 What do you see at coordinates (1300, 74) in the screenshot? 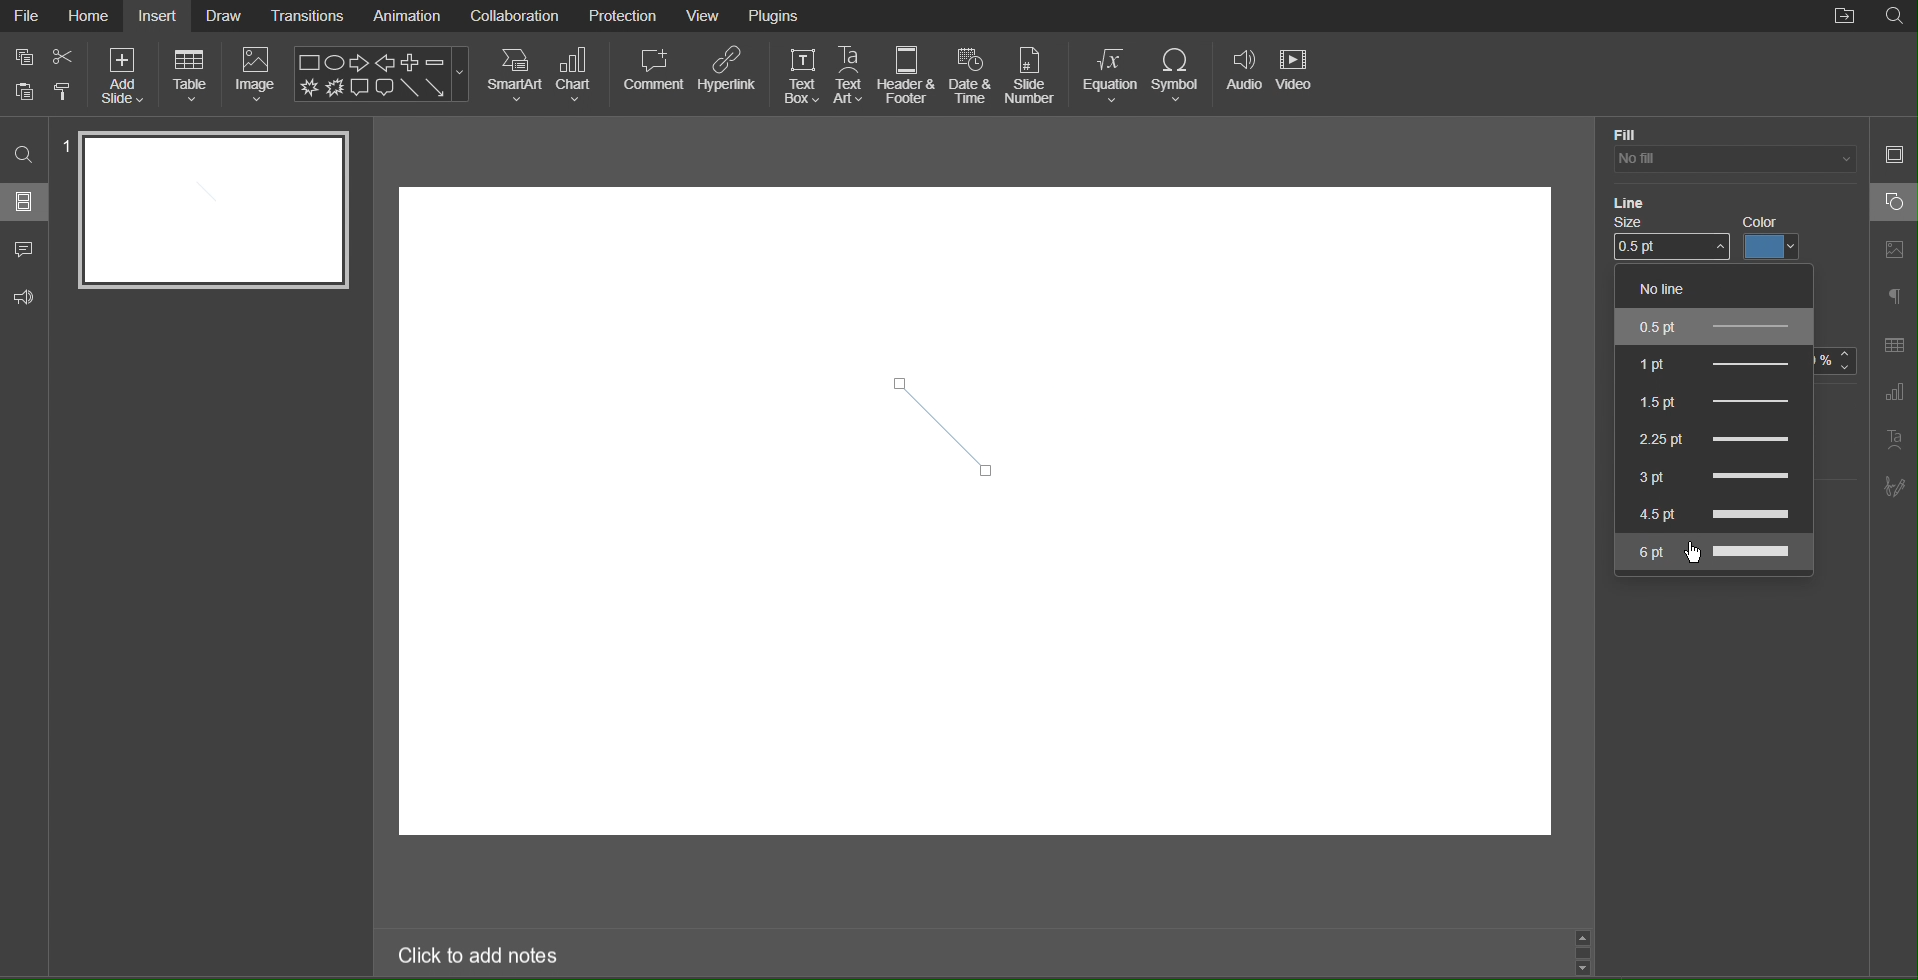
I see `Video` at bounding box center [1300, 74].